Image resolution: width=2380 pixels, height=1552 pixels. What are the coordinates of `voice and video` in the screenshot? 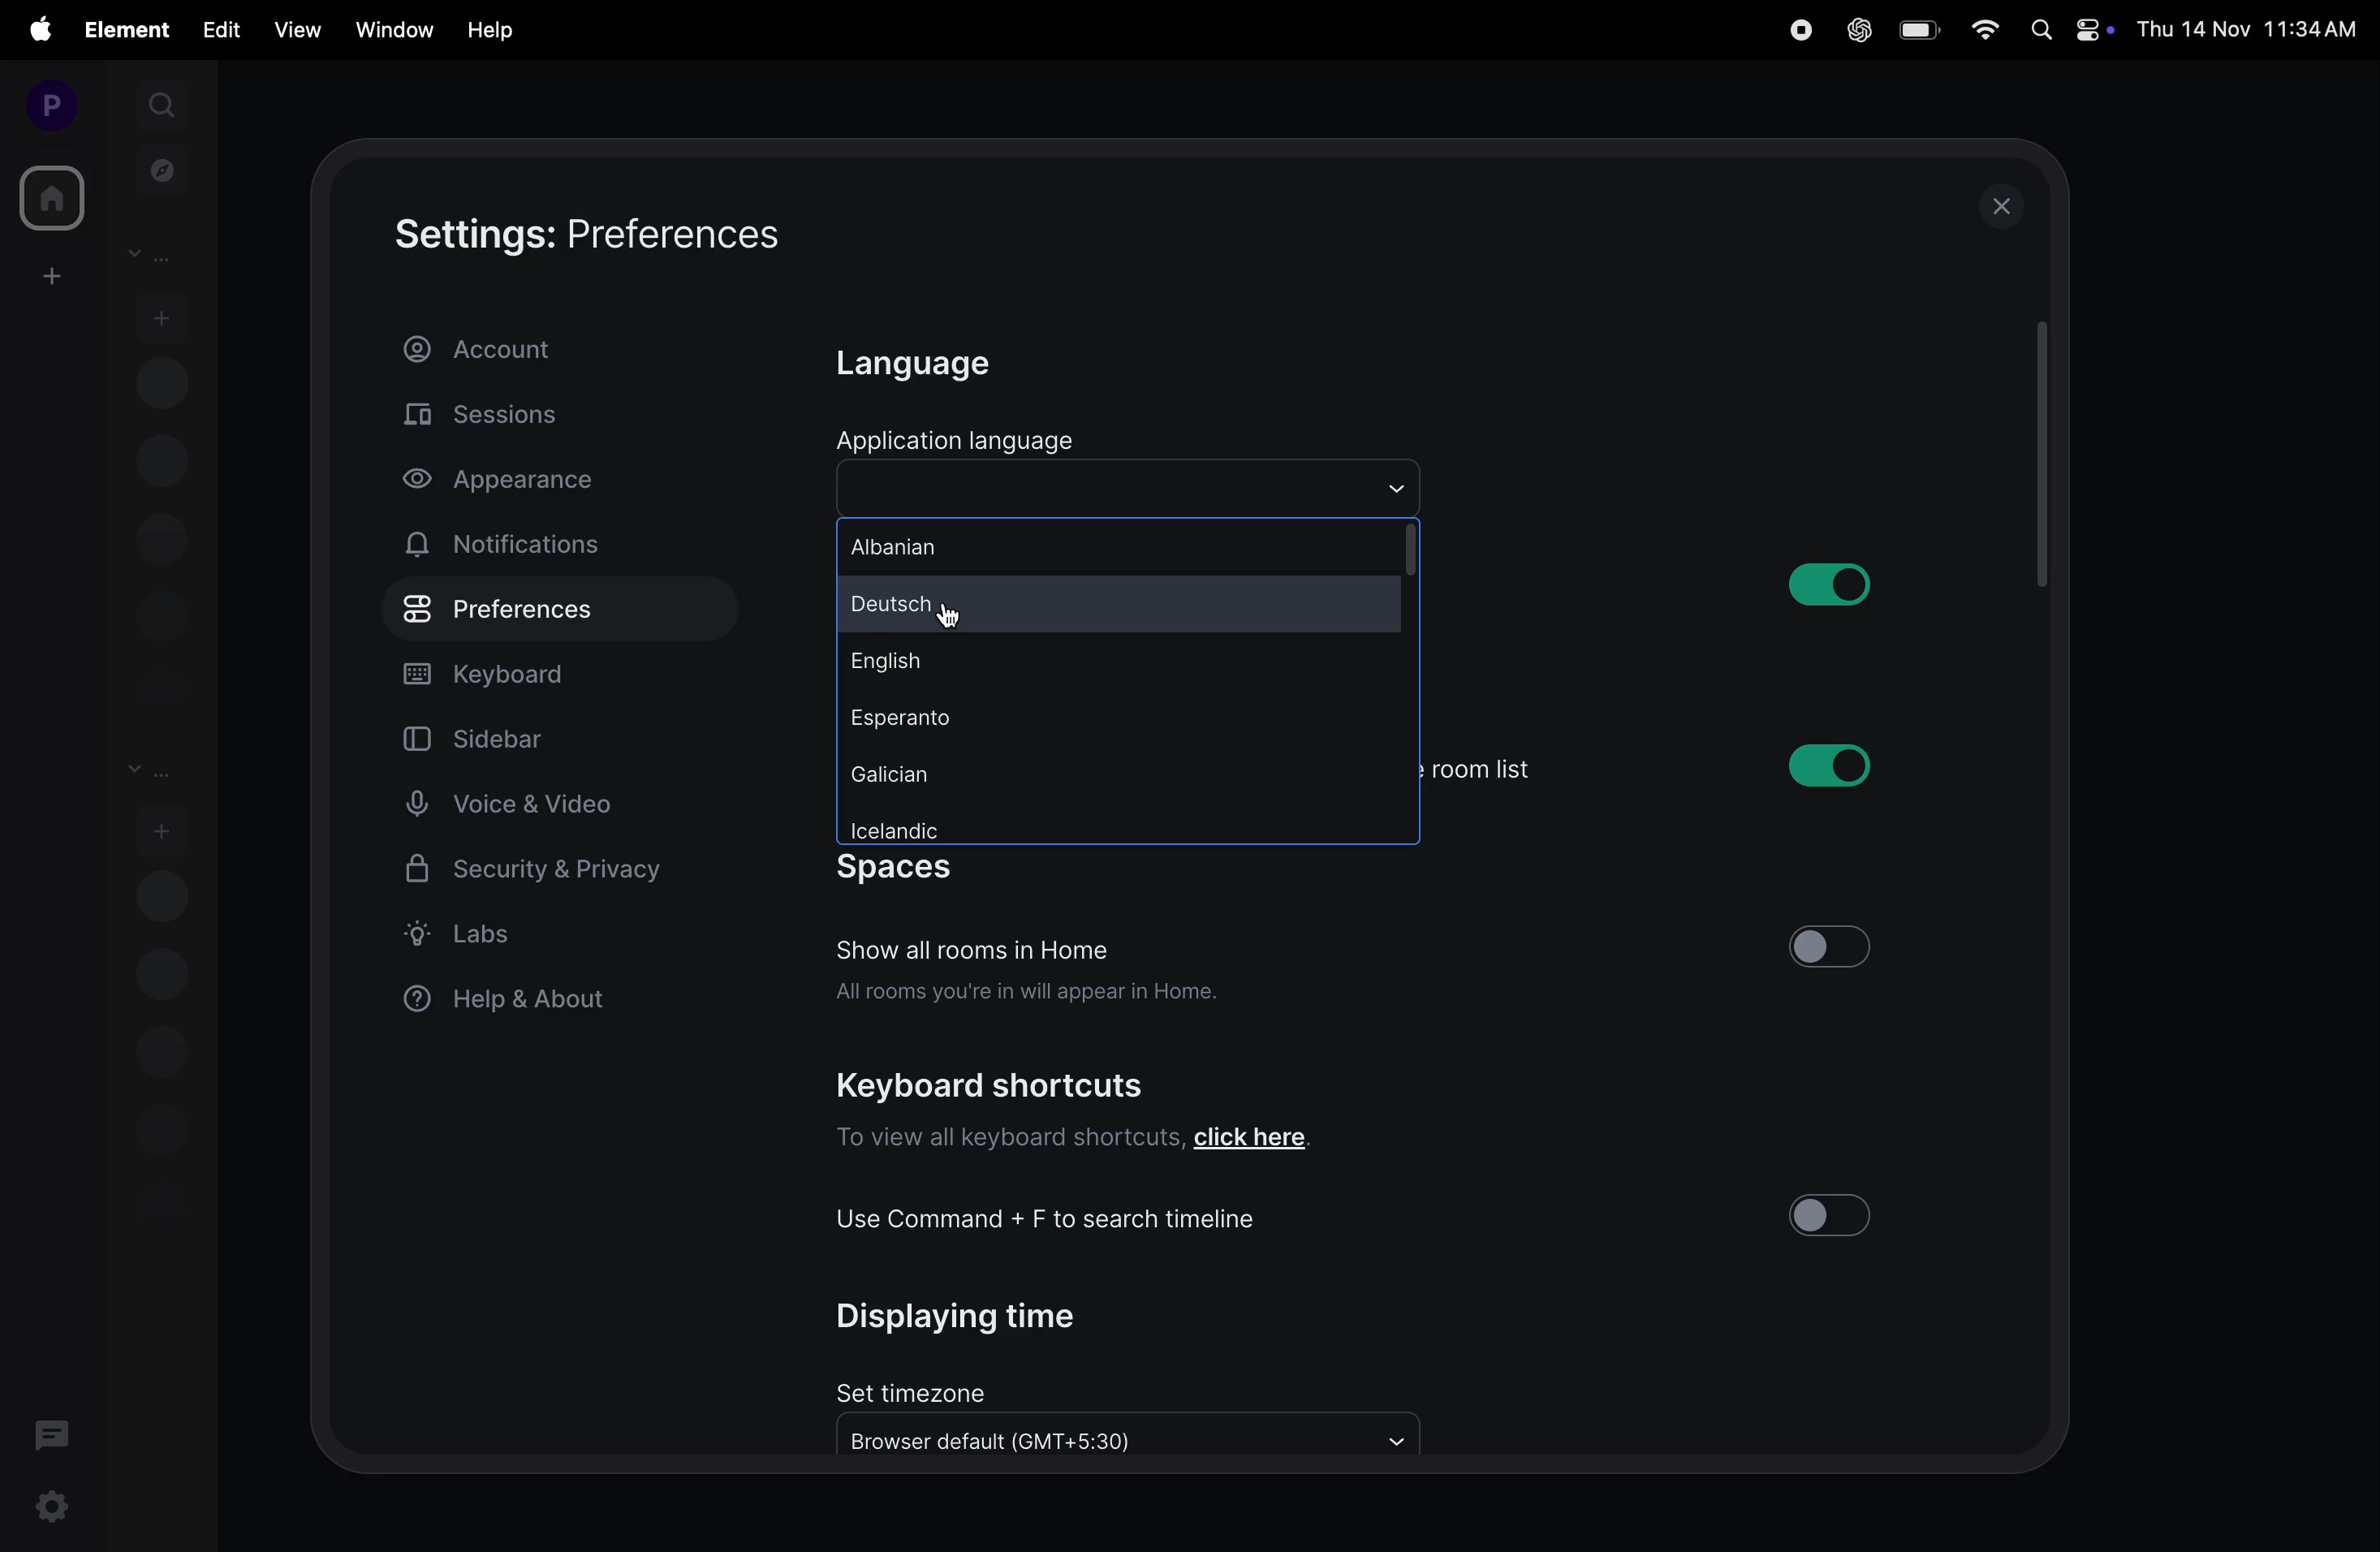 It's located at (530, 806).